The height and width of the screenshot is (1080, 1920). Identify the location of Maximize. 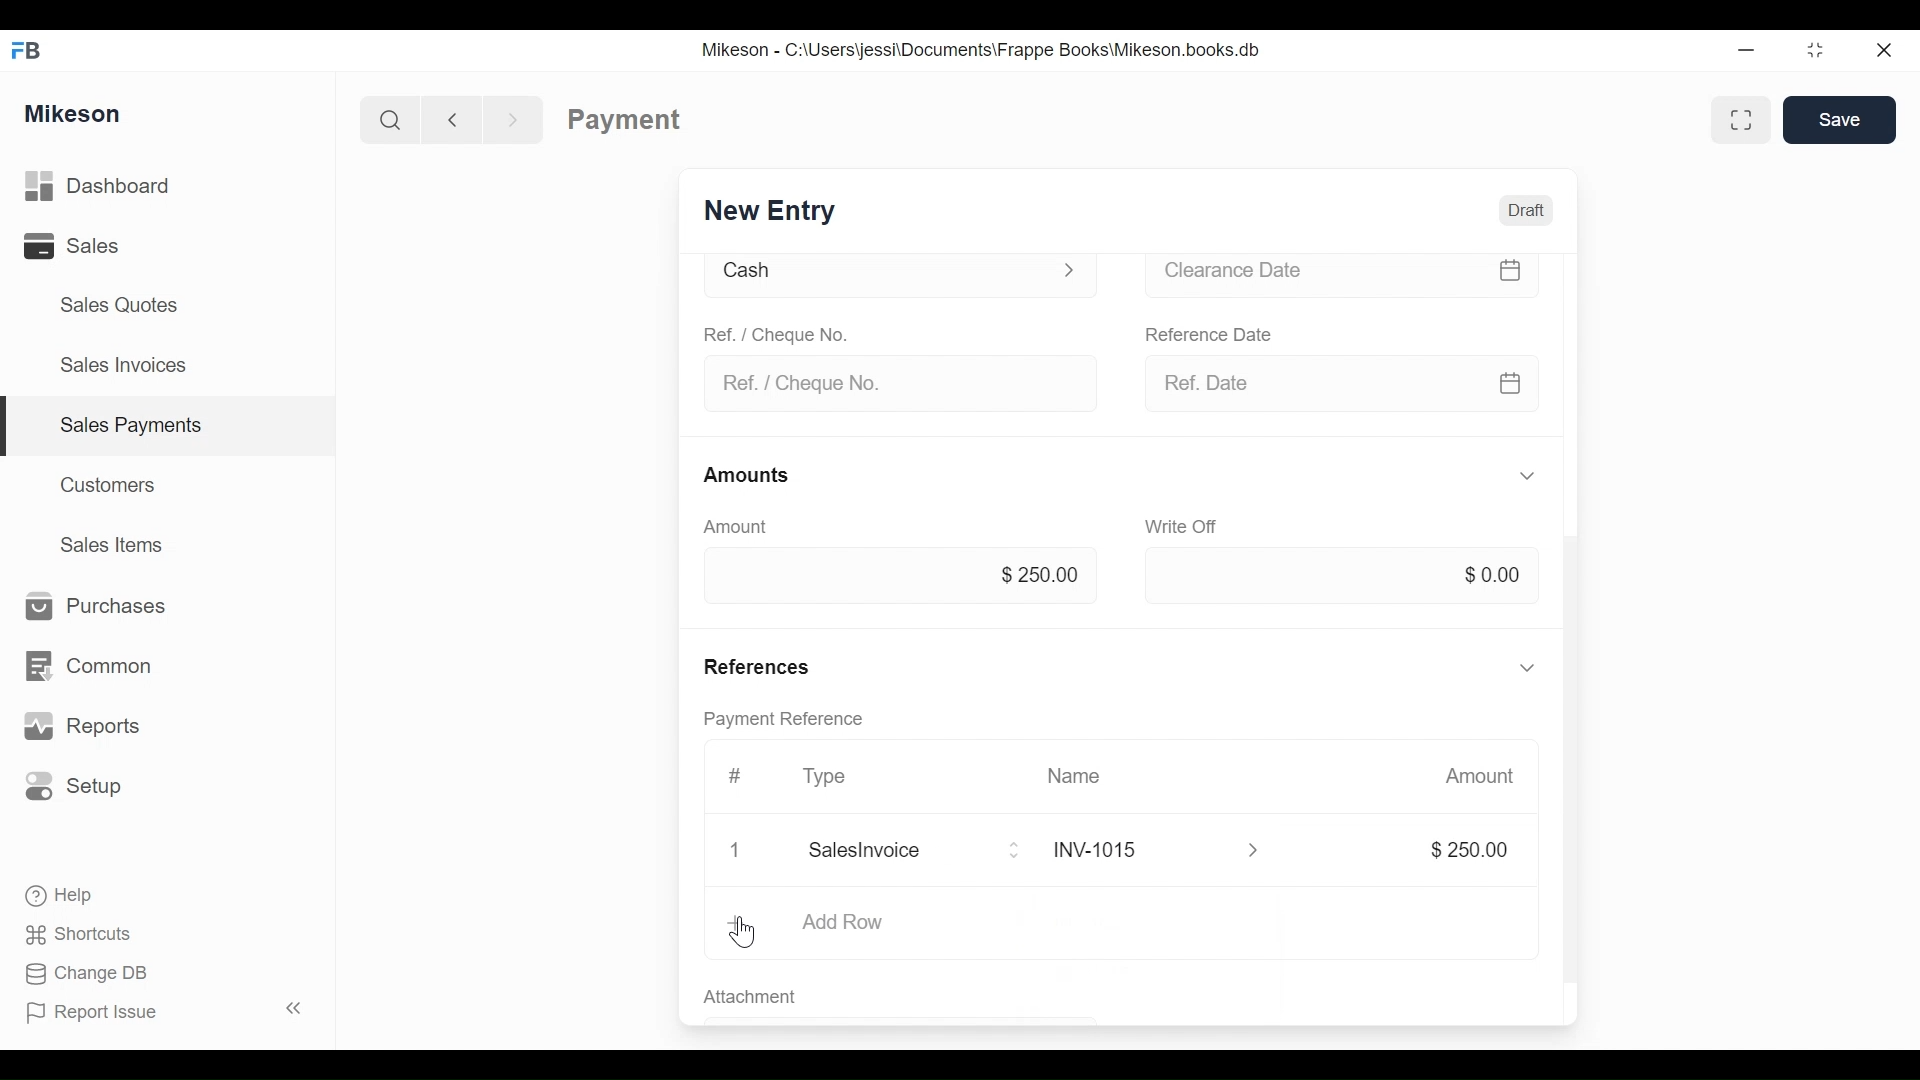
(1812, 53).